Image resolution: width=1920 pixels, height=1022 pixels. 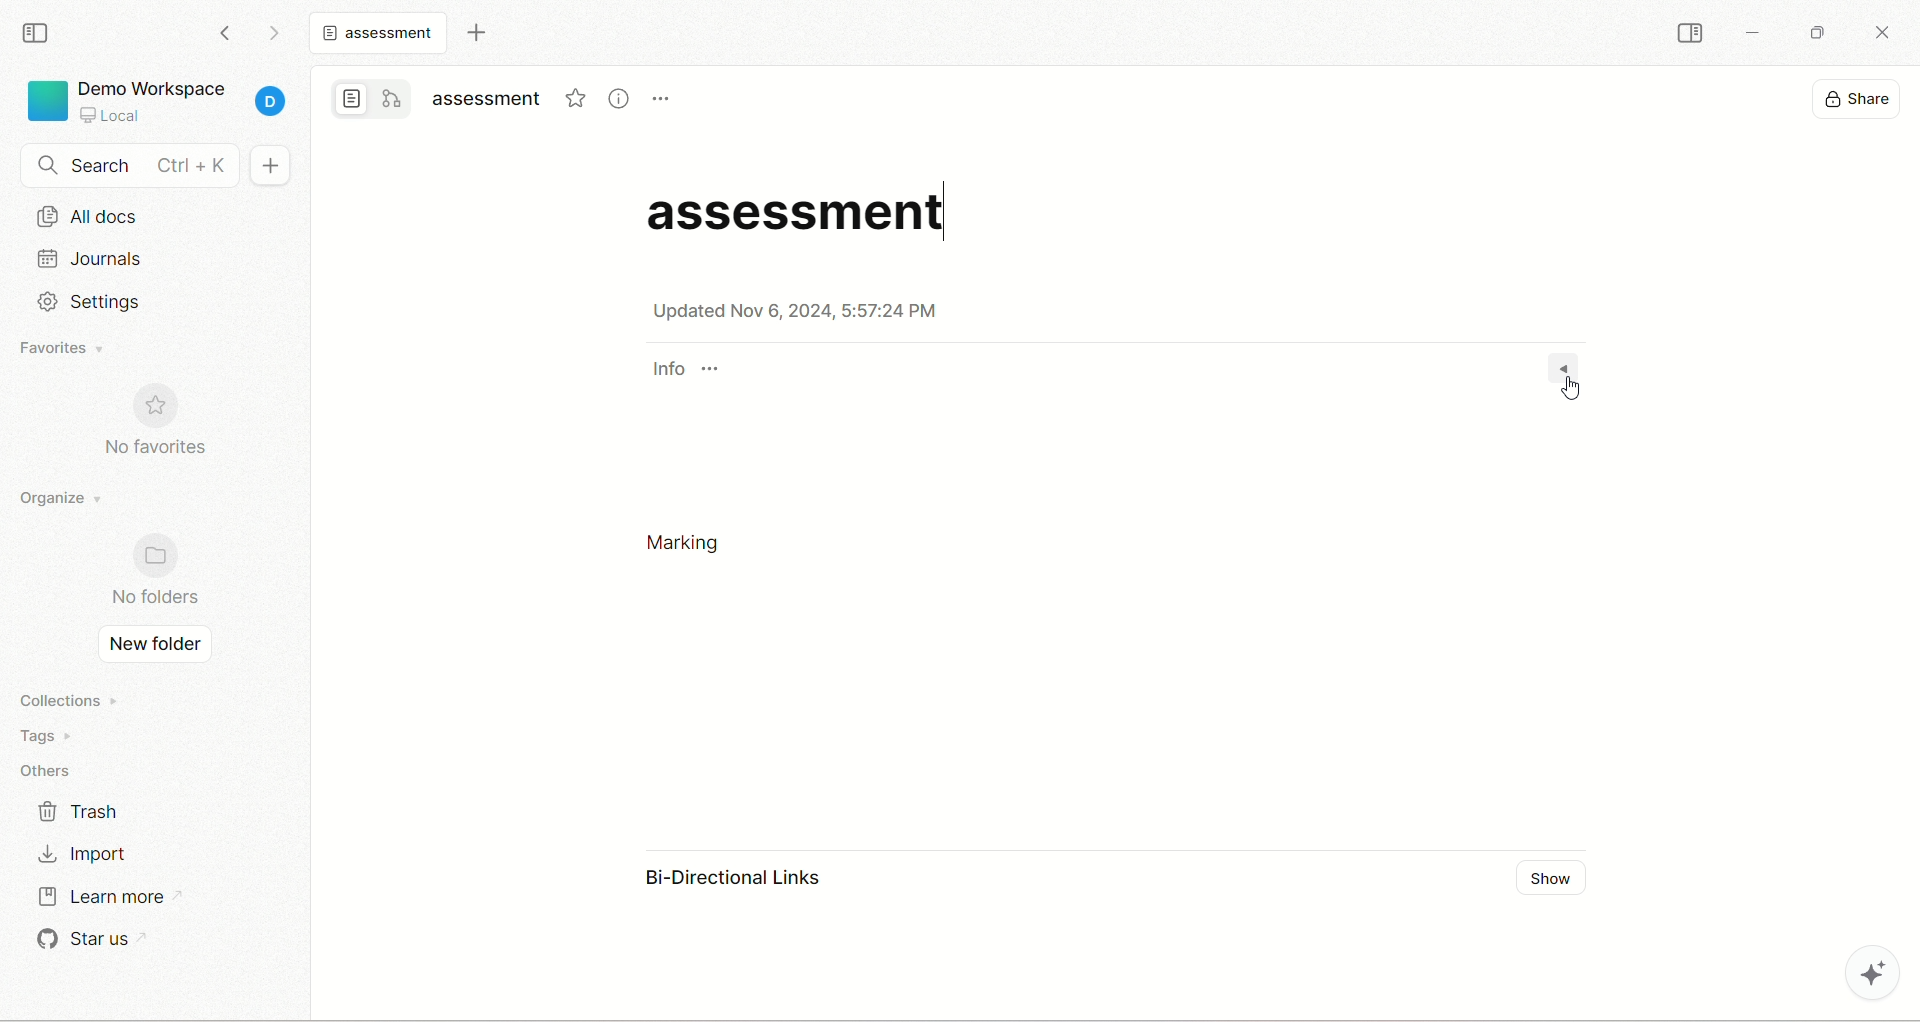 What do you see at coordinates (347, 100) in the screenshot?
I see `page mode` at bounding box center [347, 100].